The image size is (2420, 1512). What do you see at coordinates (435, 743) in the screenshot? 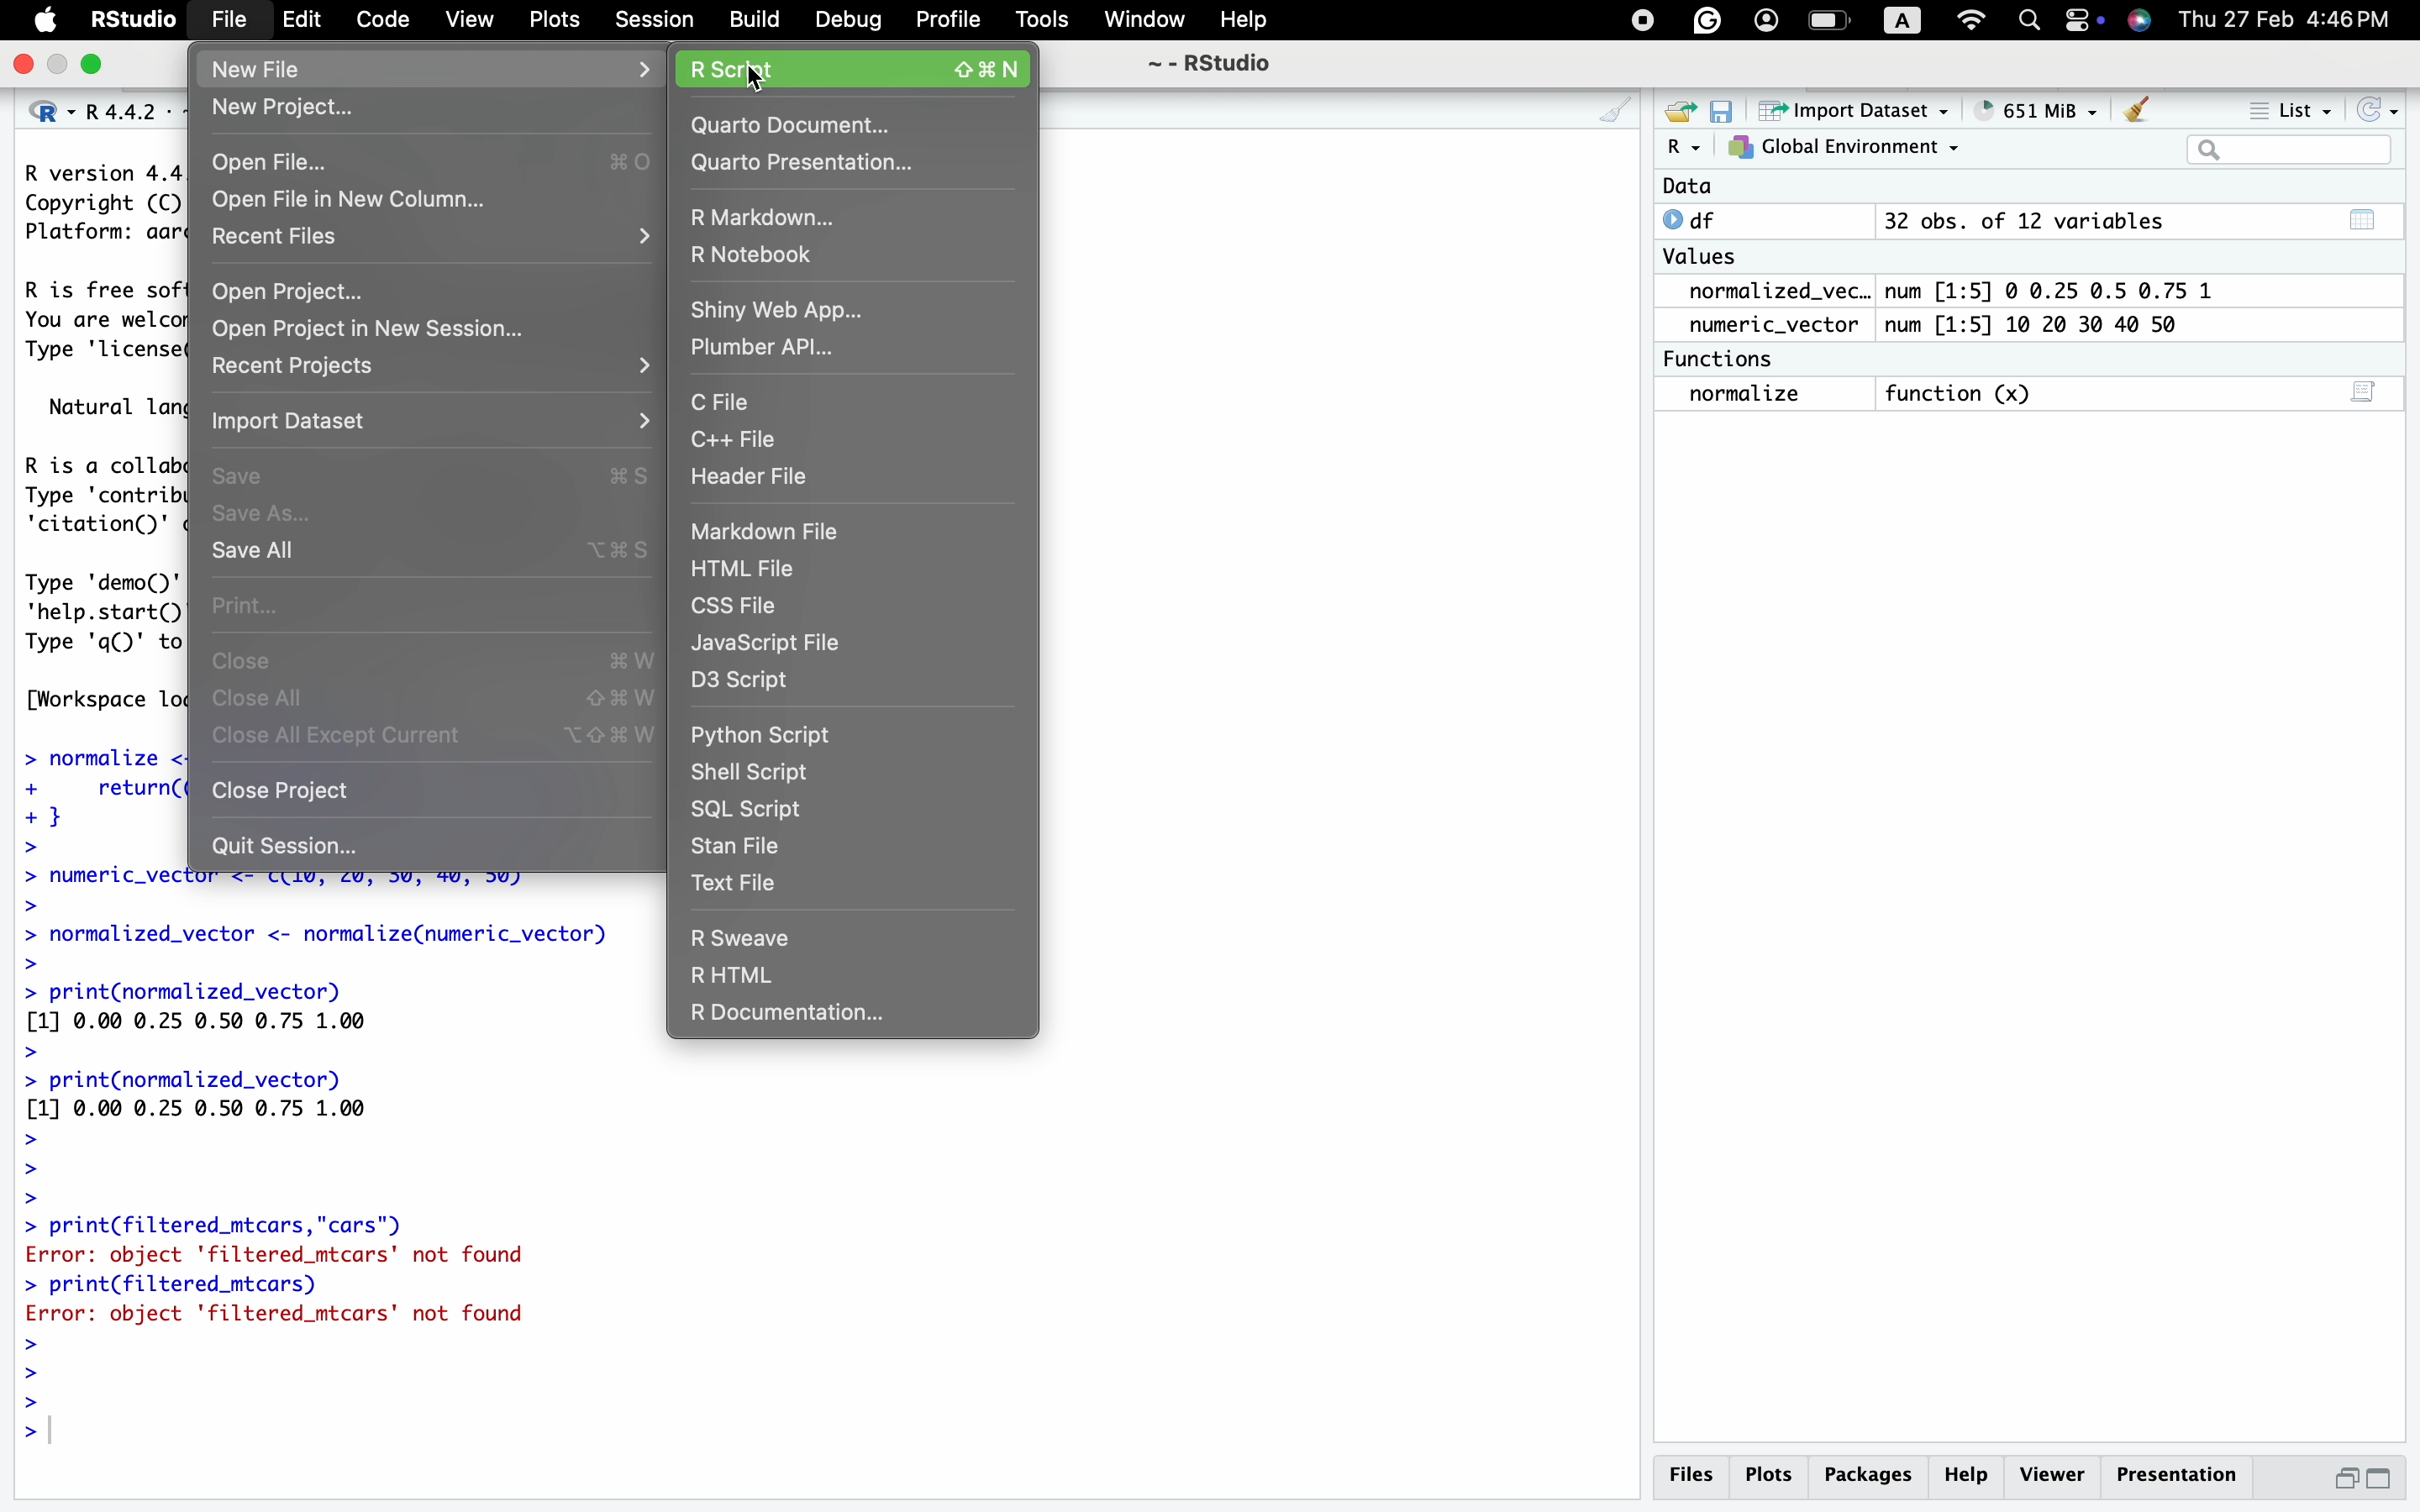
I see `Close all except current` at bounding box center [435, 743].